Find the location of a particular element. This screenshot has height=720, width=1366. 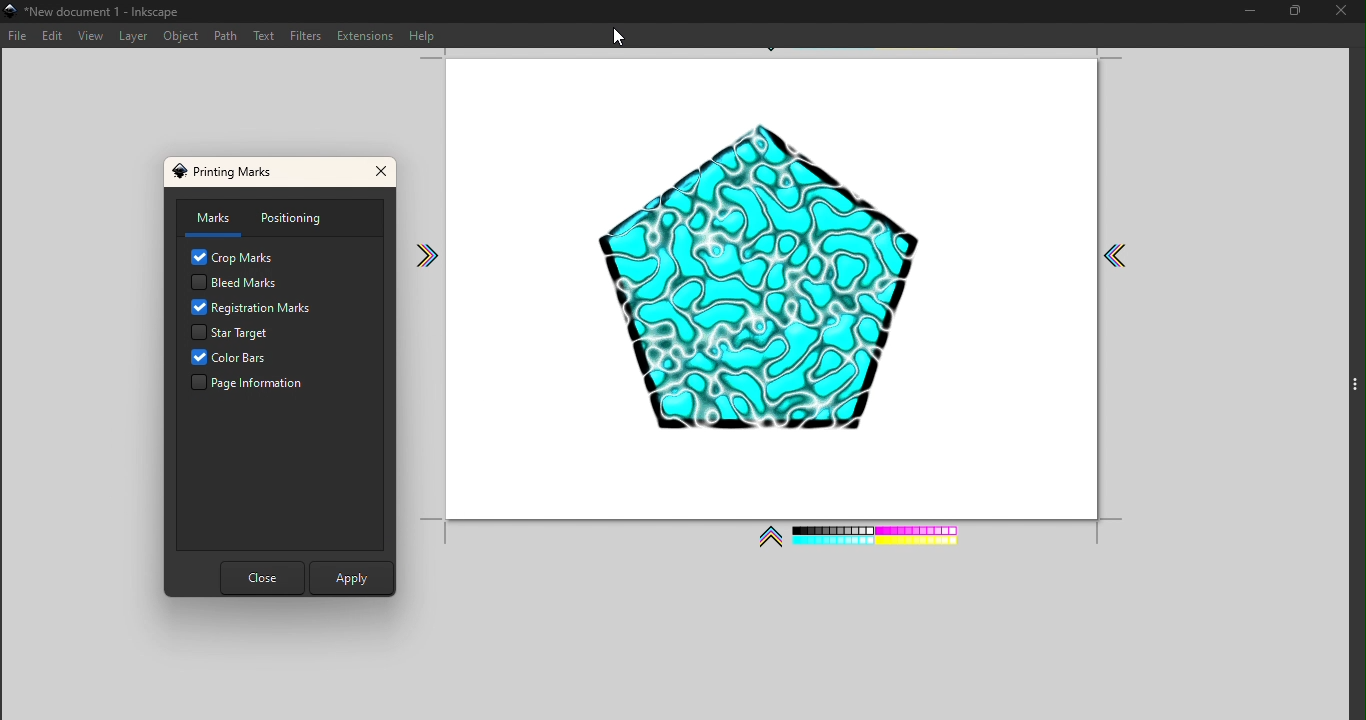

Layer is located at coordinates (135, 37).